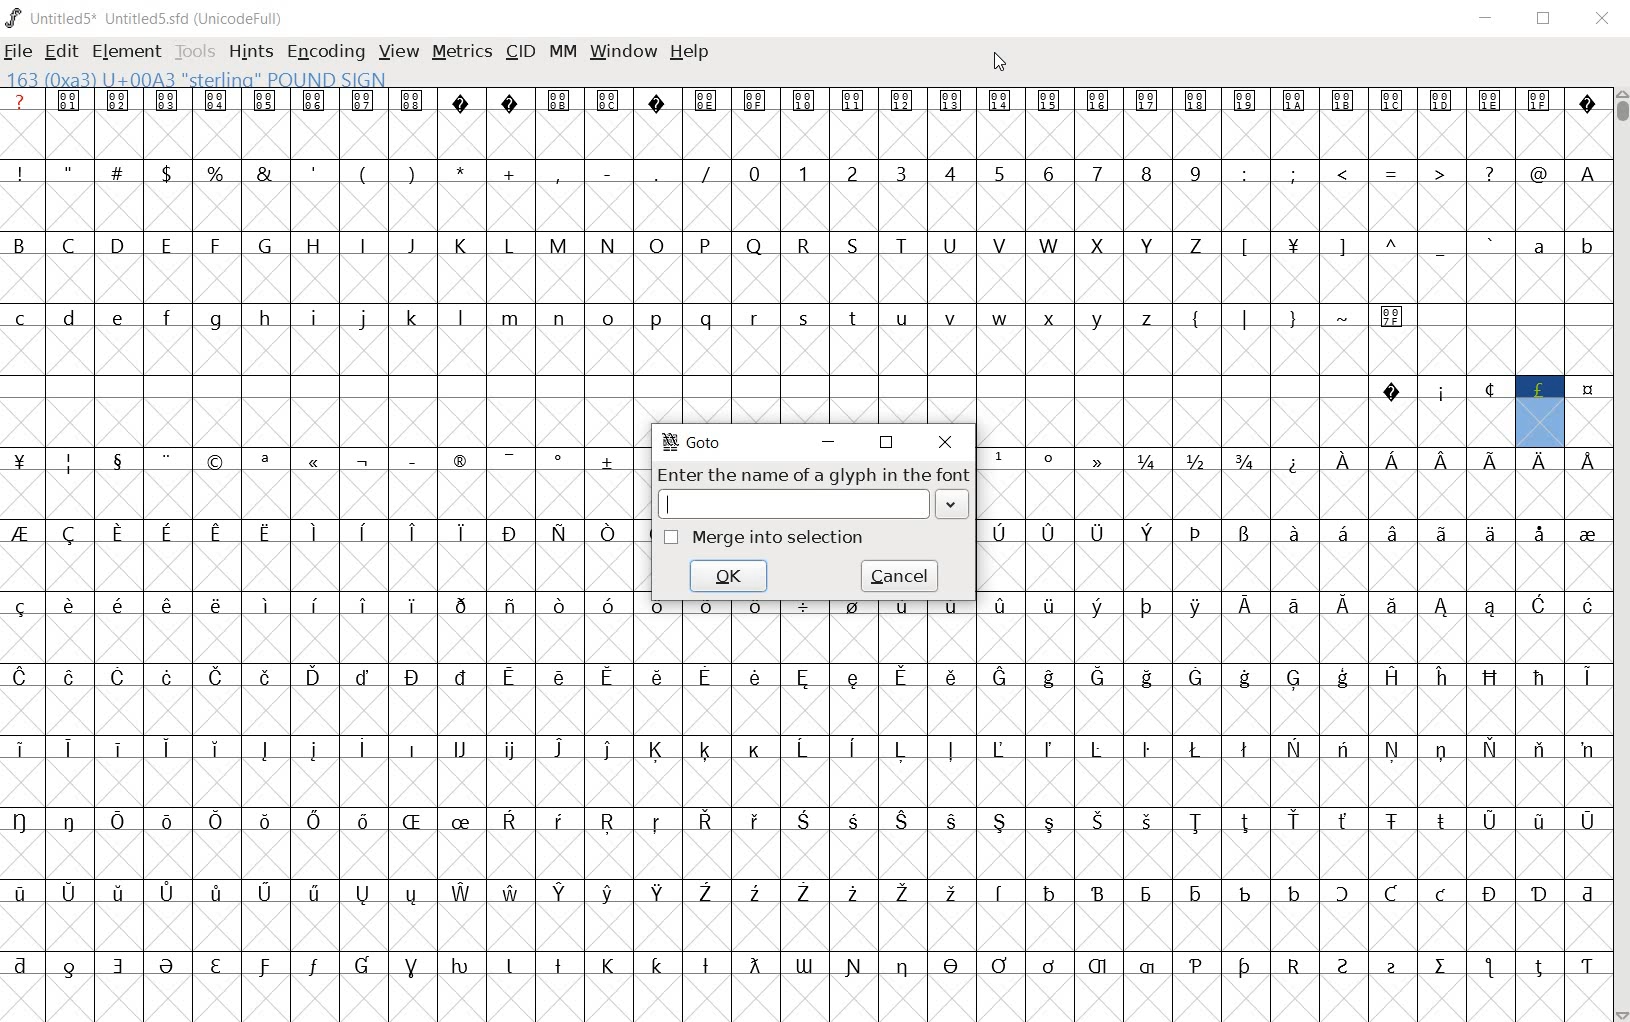 This screenshot has height=1022, width=1630. Describe the element at coordinates (316, 556) in the screenshot. I see `glyph characters` at that location.